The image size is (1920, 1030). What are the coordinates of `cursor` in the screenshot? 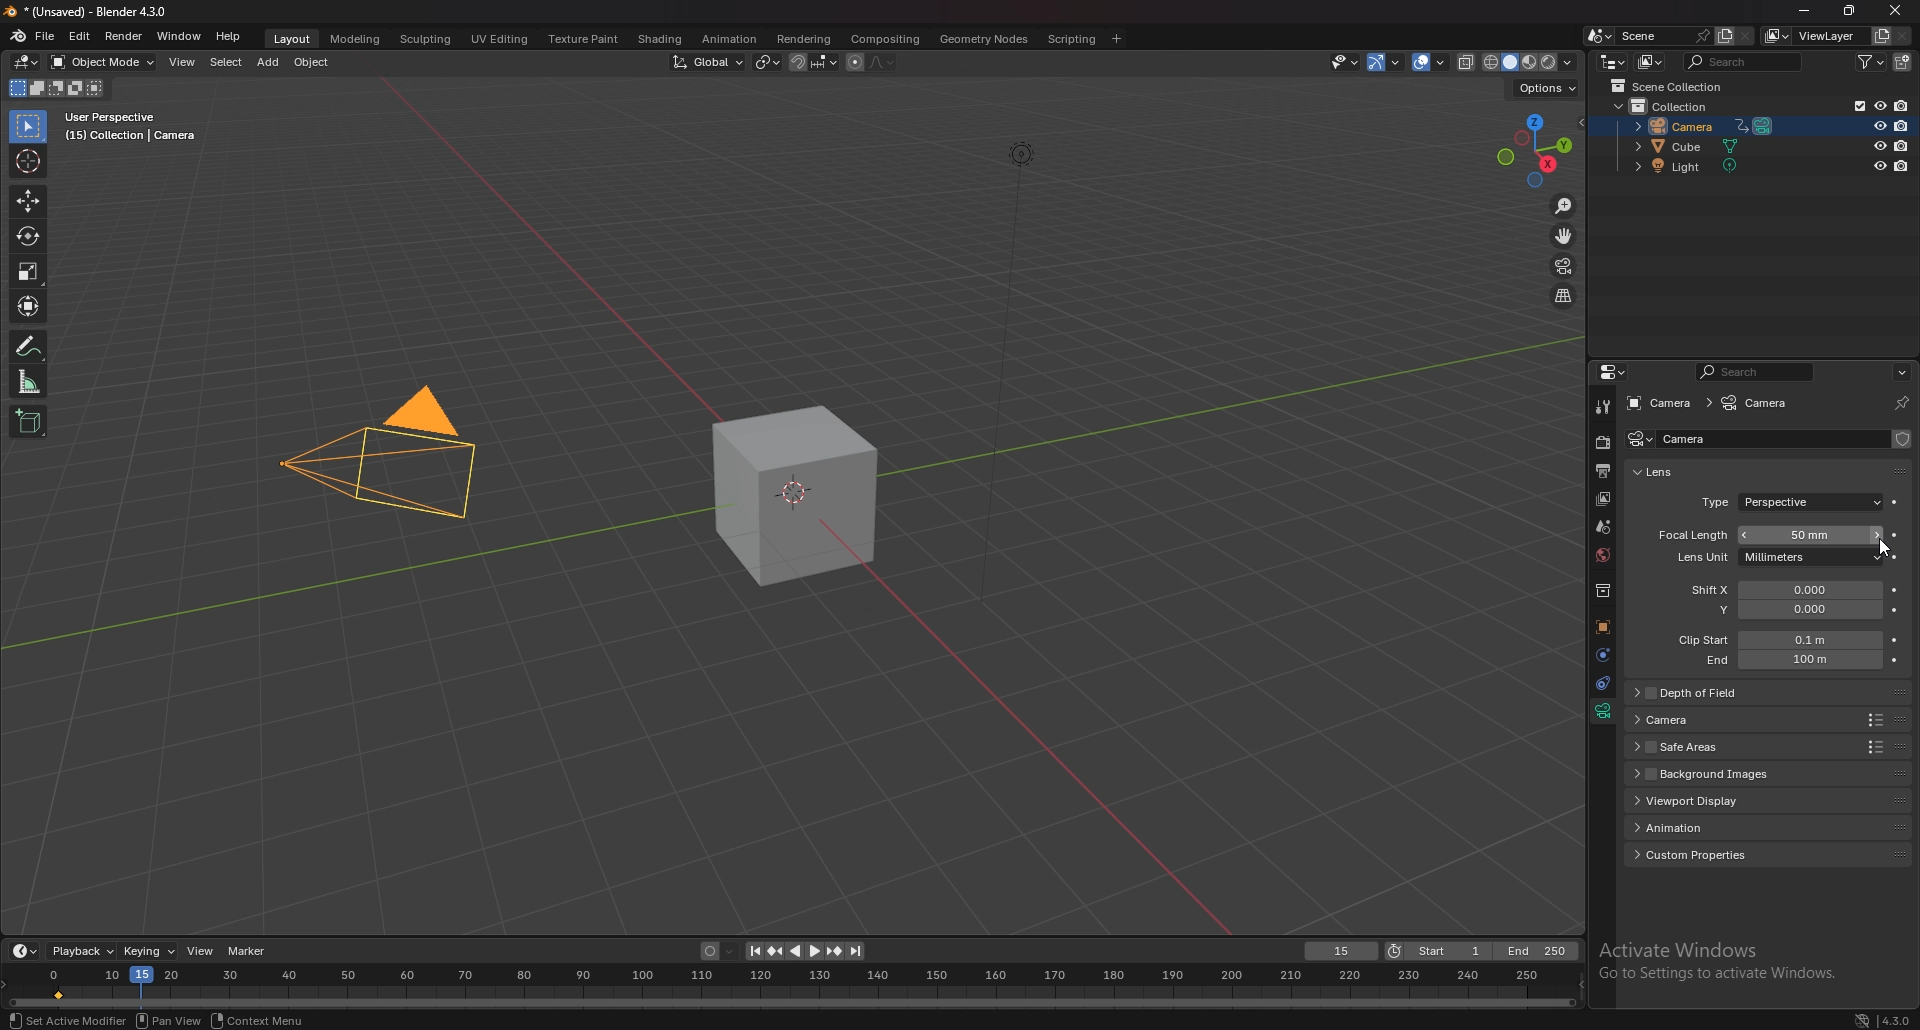 It's located at (31, 160).